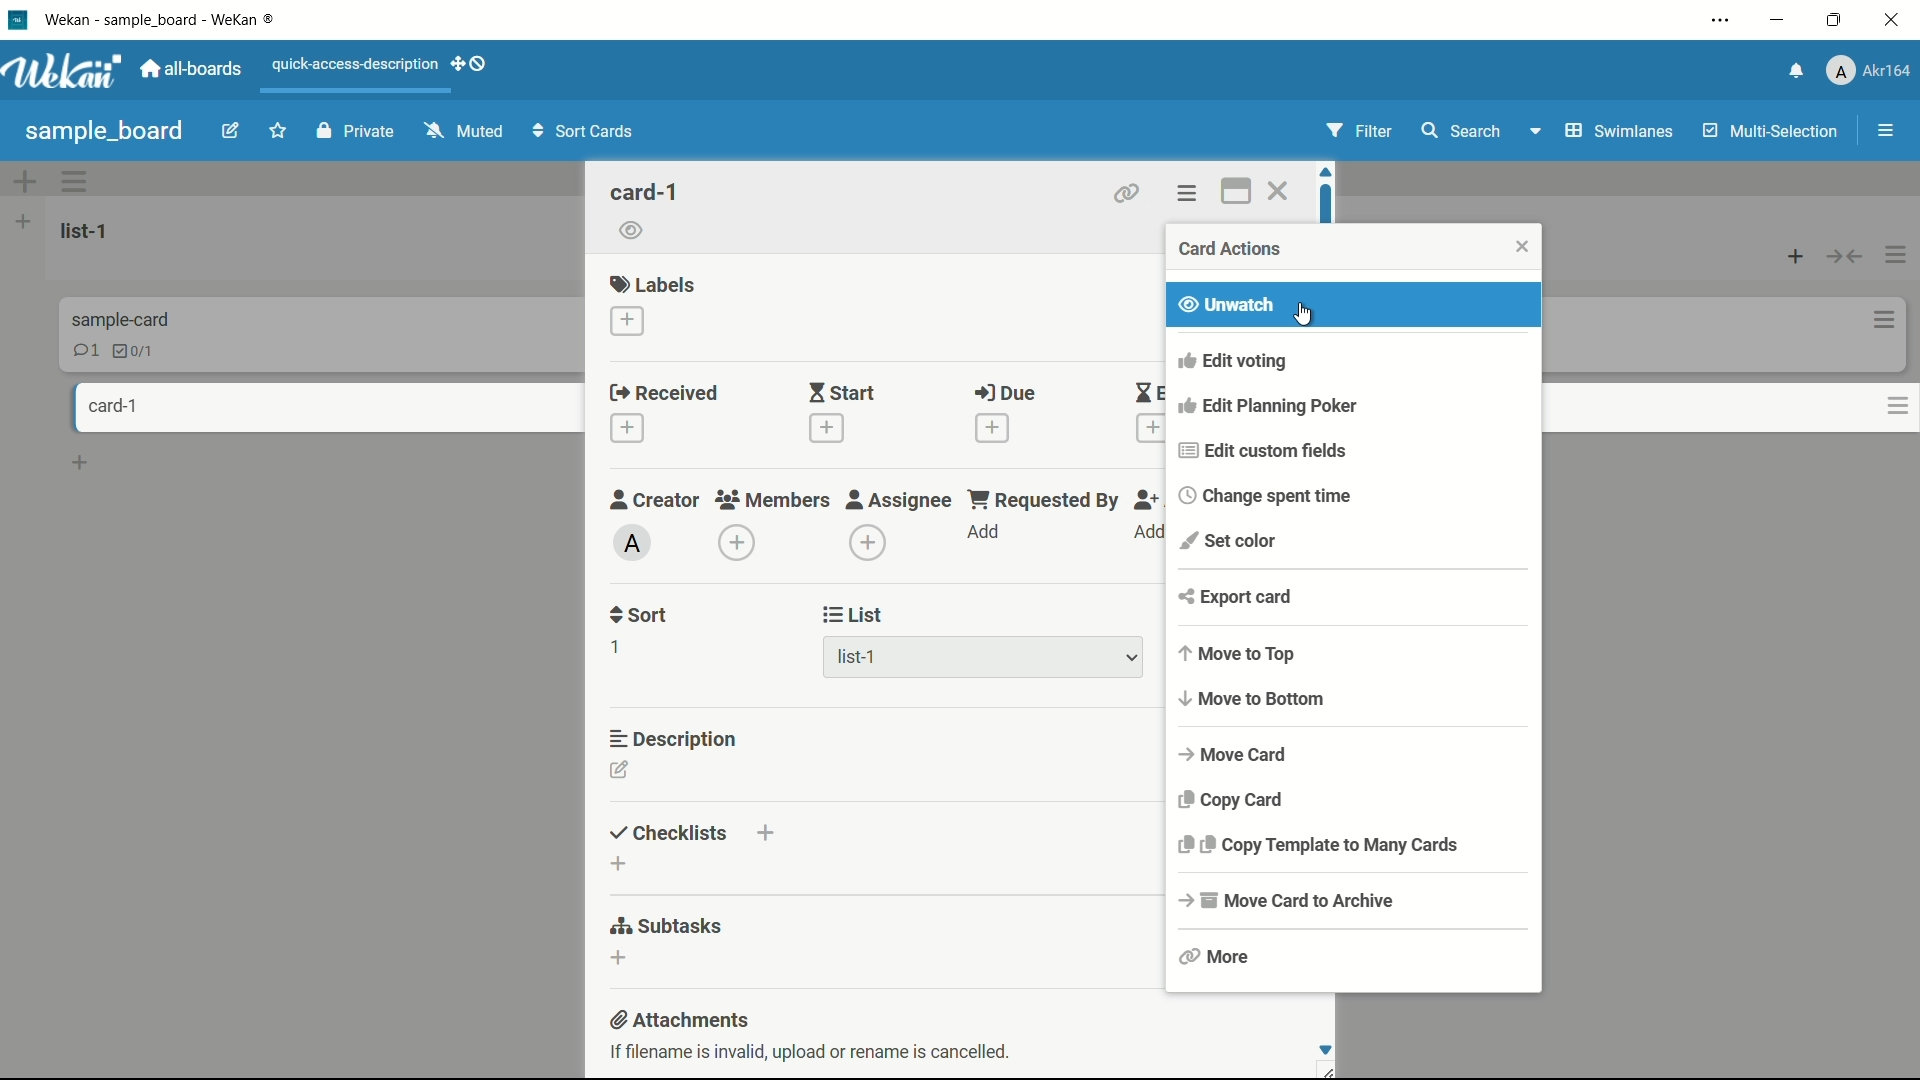  What do you see at coordinates (617, 960) in the screenshot?
I see `add subtasks` at bounding box center [617, 960].